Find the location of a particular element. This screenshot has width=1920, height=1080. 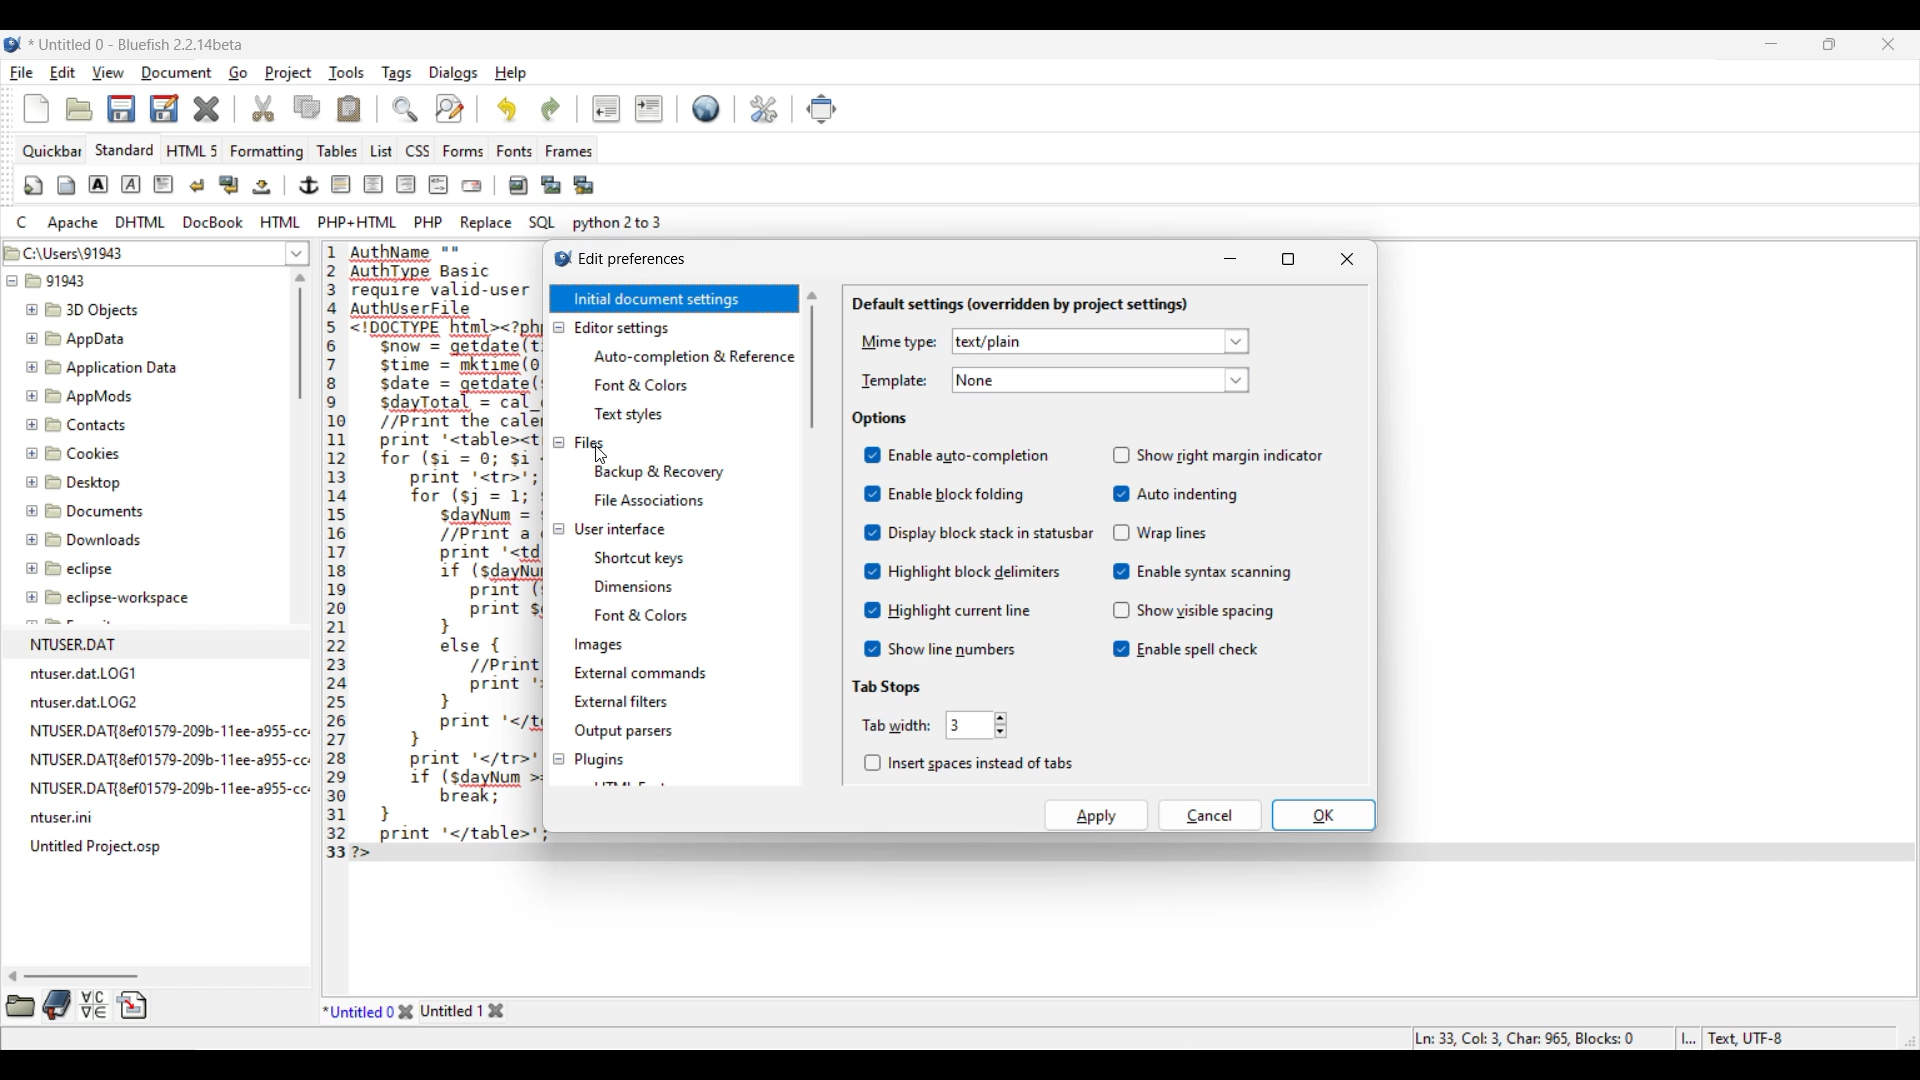

Plugins is located at coordinates (600, 757).